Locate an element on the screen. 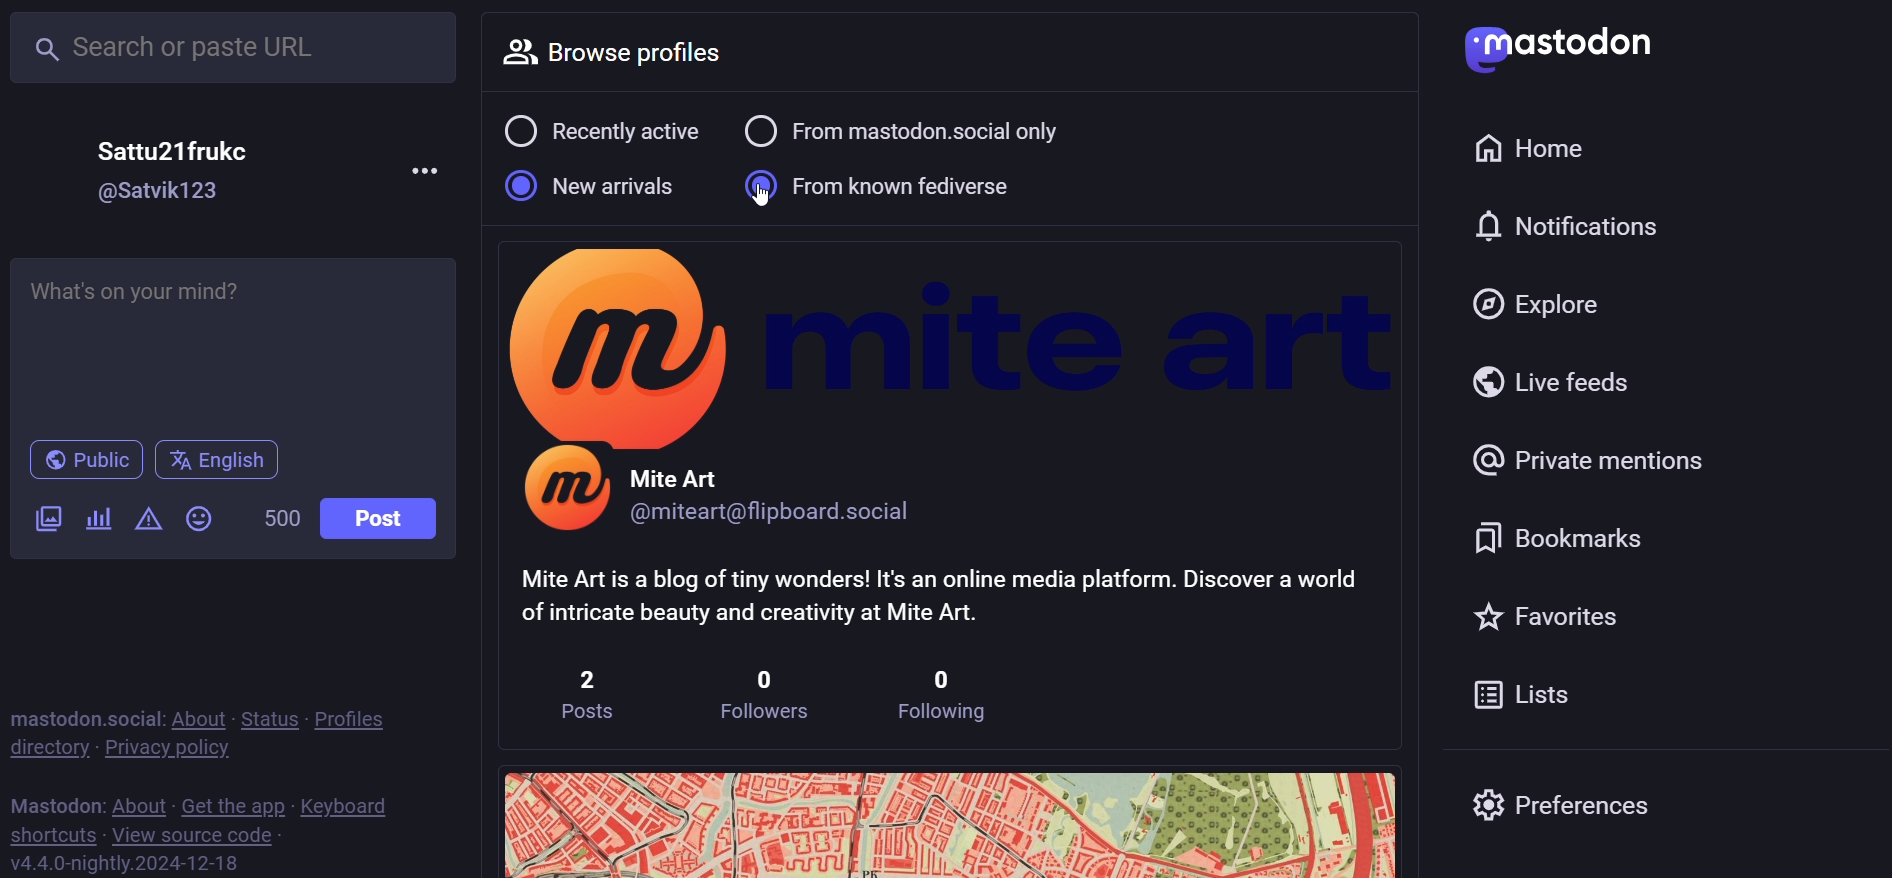  status is located at coordinates (268, 719).